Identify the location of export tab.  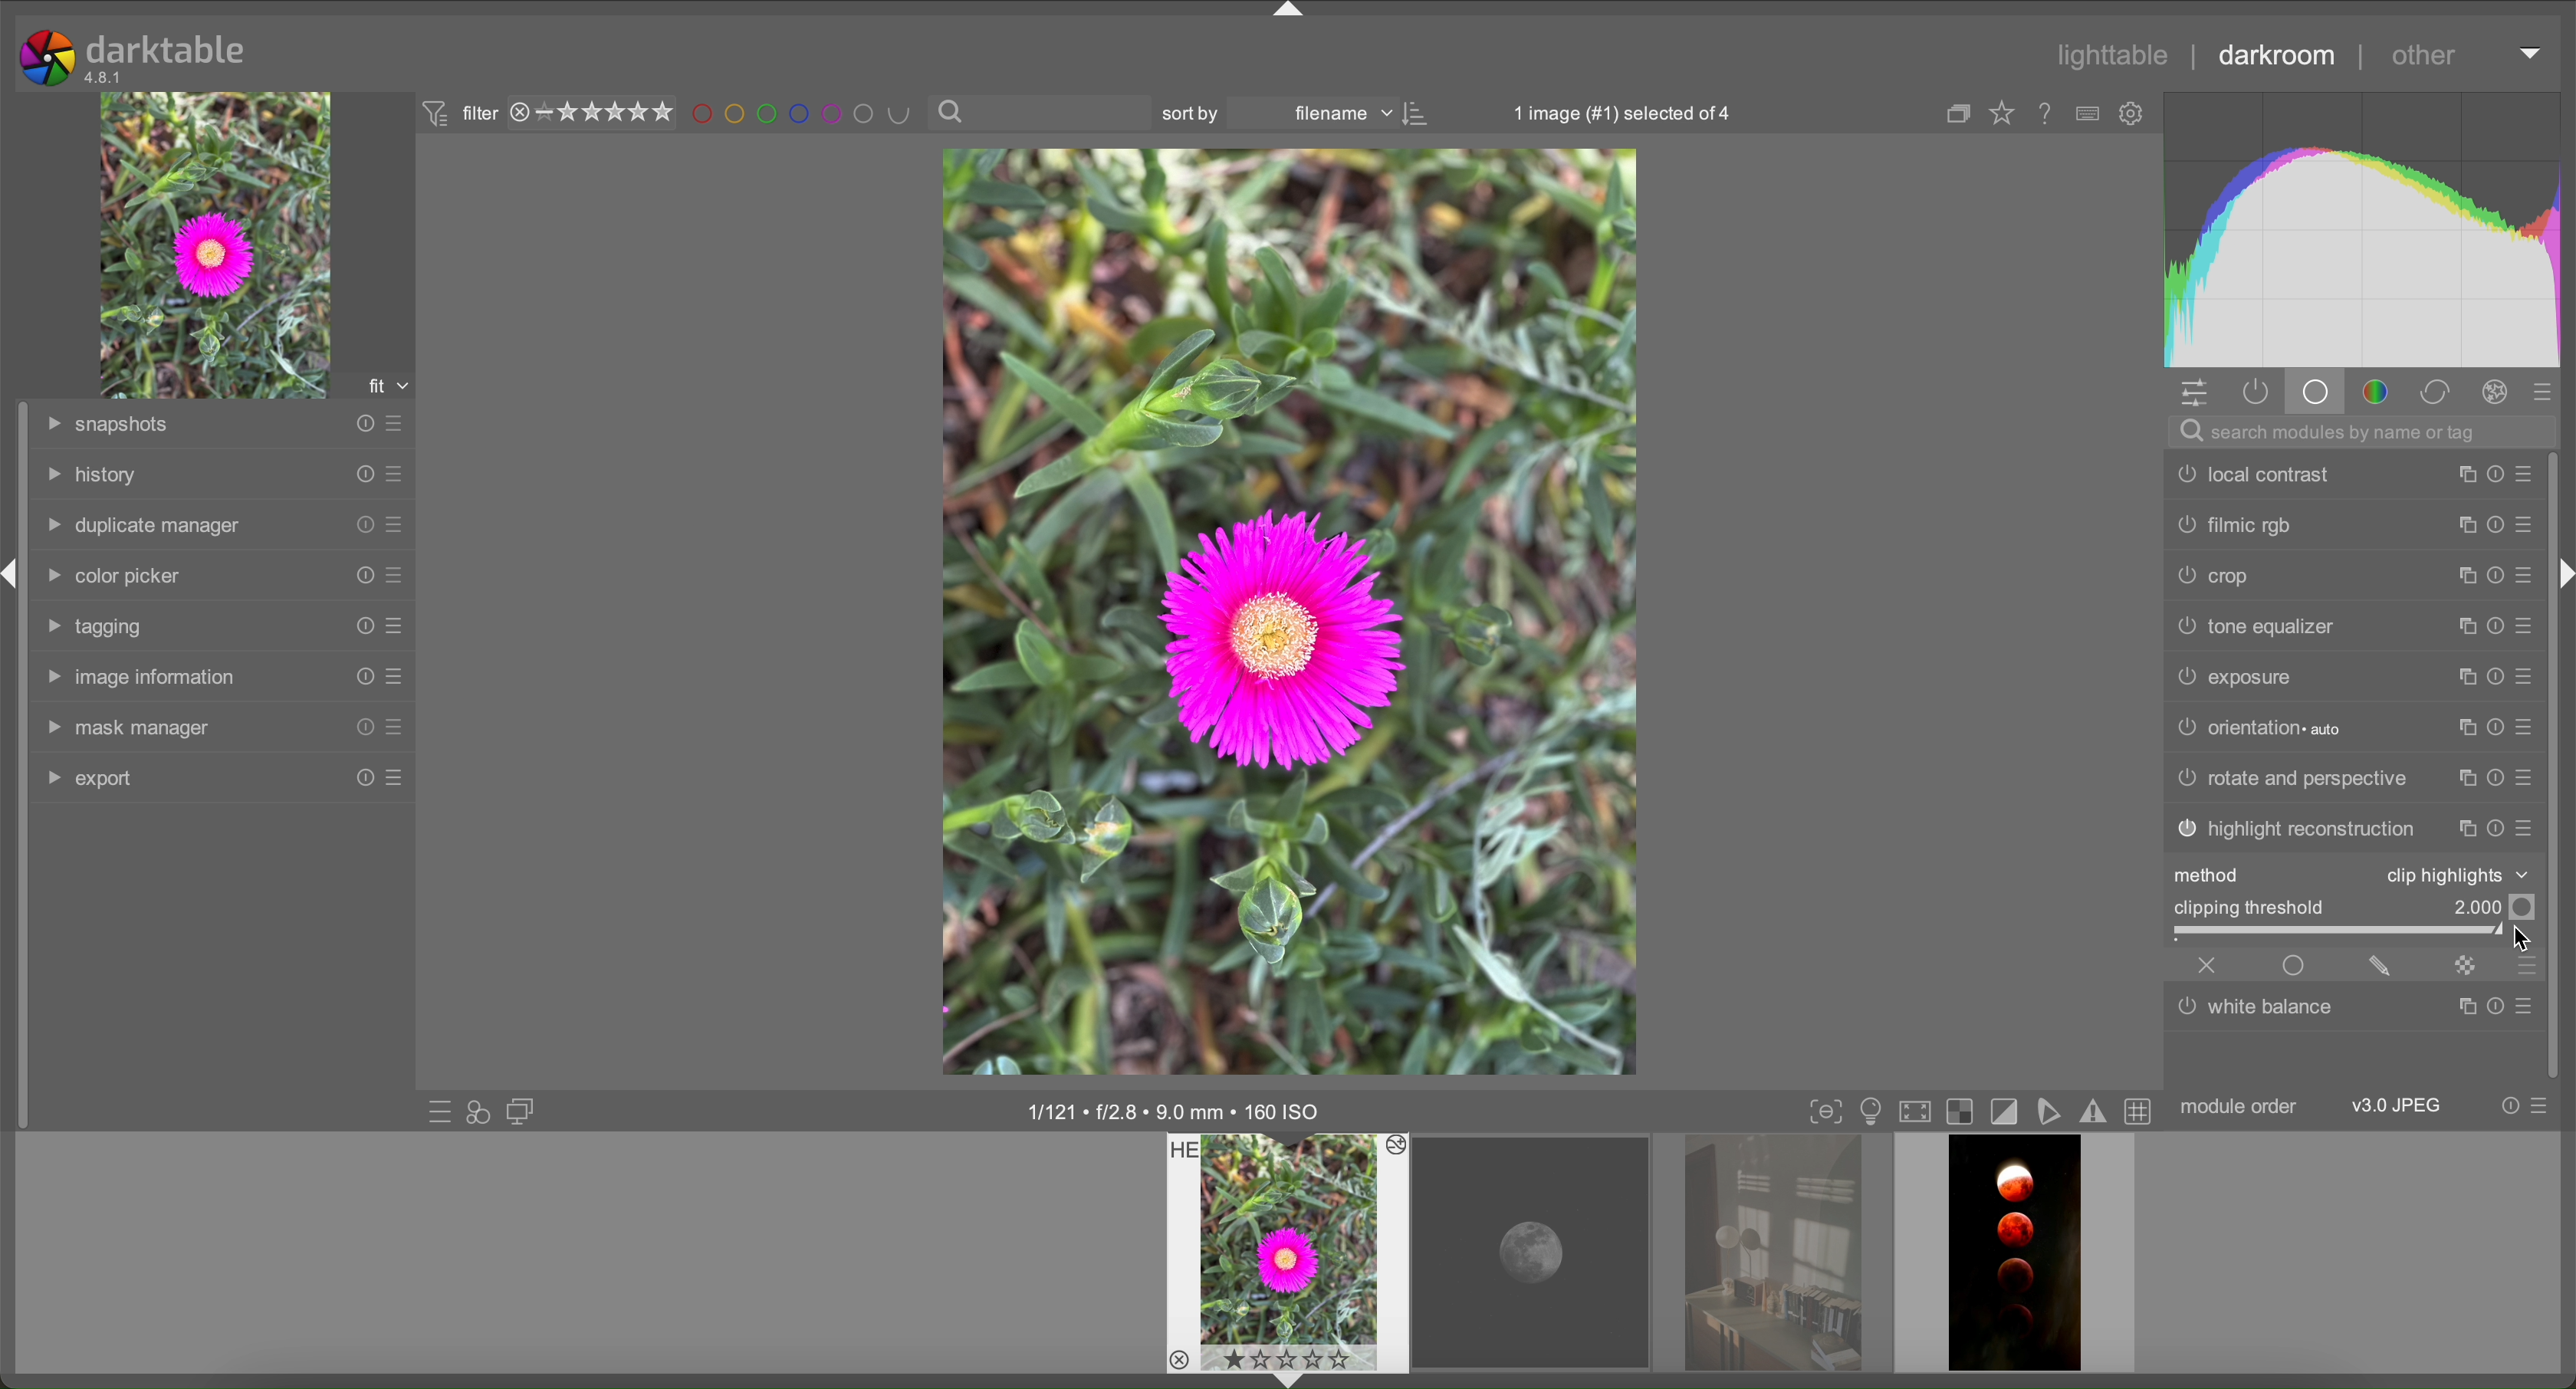
(90, 777).